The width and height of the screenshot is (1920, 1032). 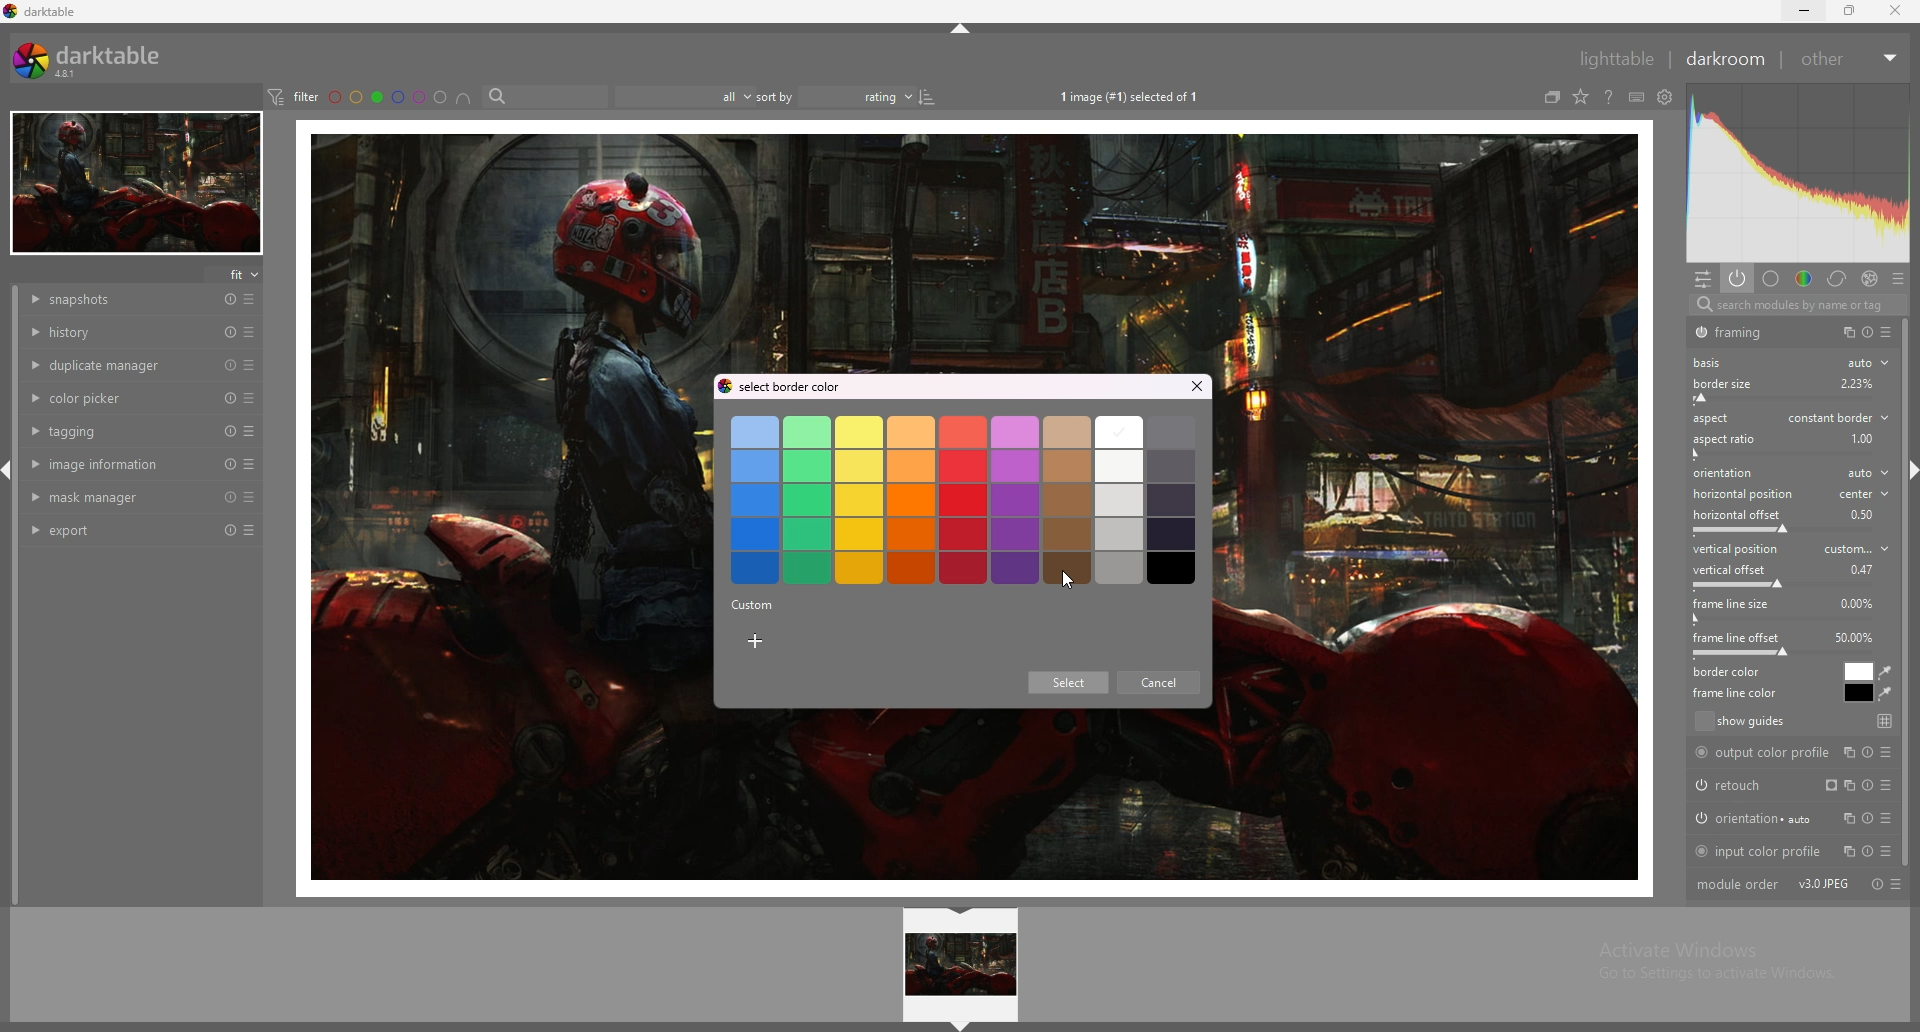 I want to click on percentage, so click(x=1860, y=602).